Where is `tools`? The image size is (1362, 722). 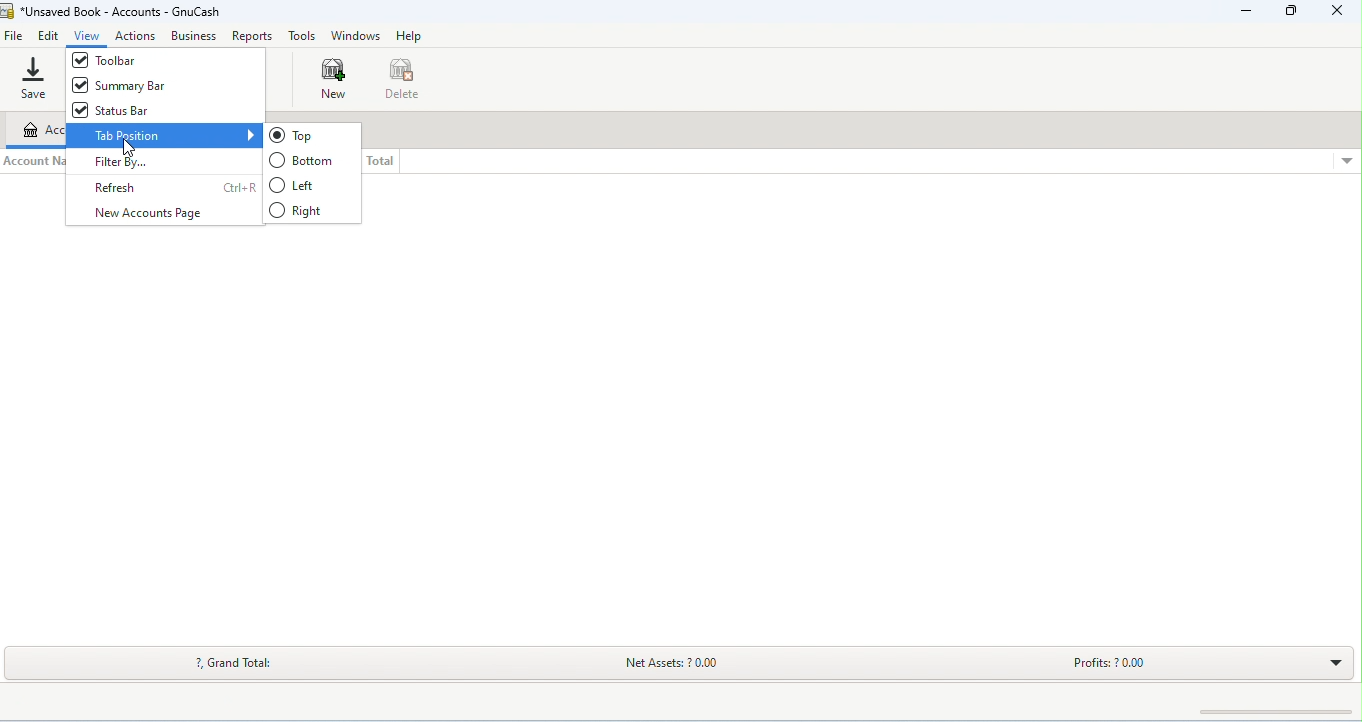
tools is located at coordinates (303, 36).